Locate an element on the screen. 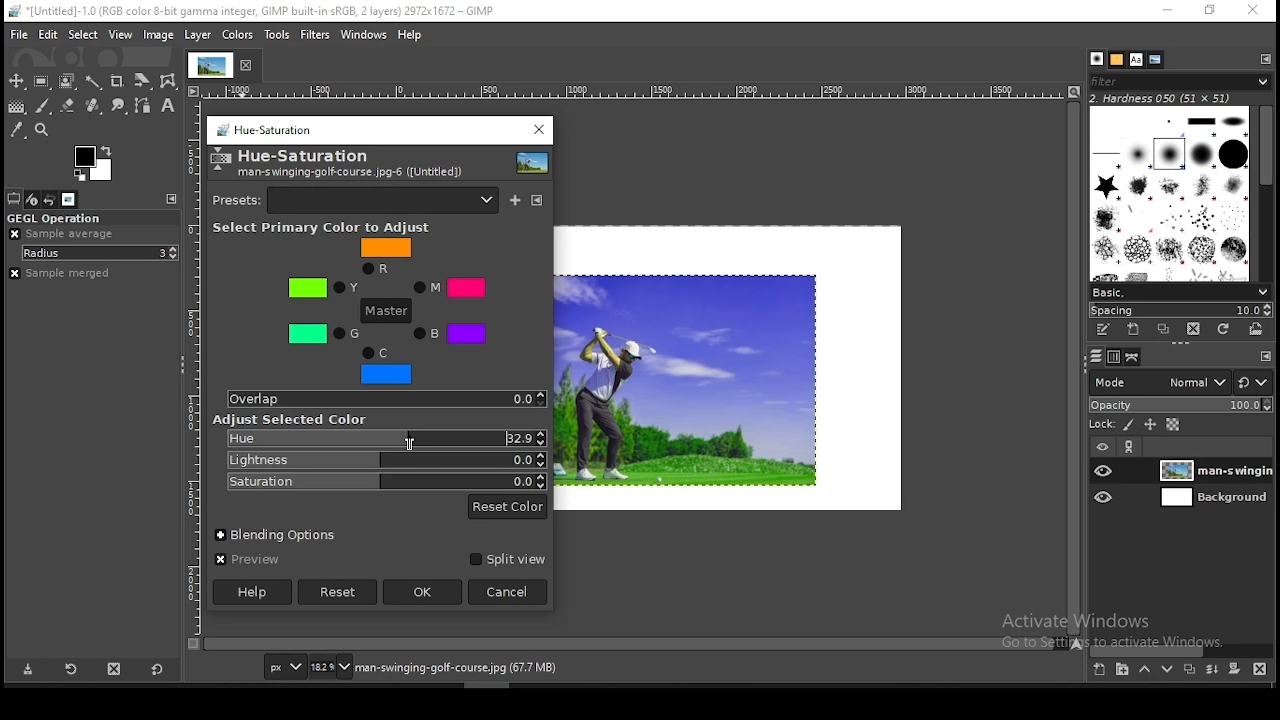  logo is located at coordinates (221, 160).